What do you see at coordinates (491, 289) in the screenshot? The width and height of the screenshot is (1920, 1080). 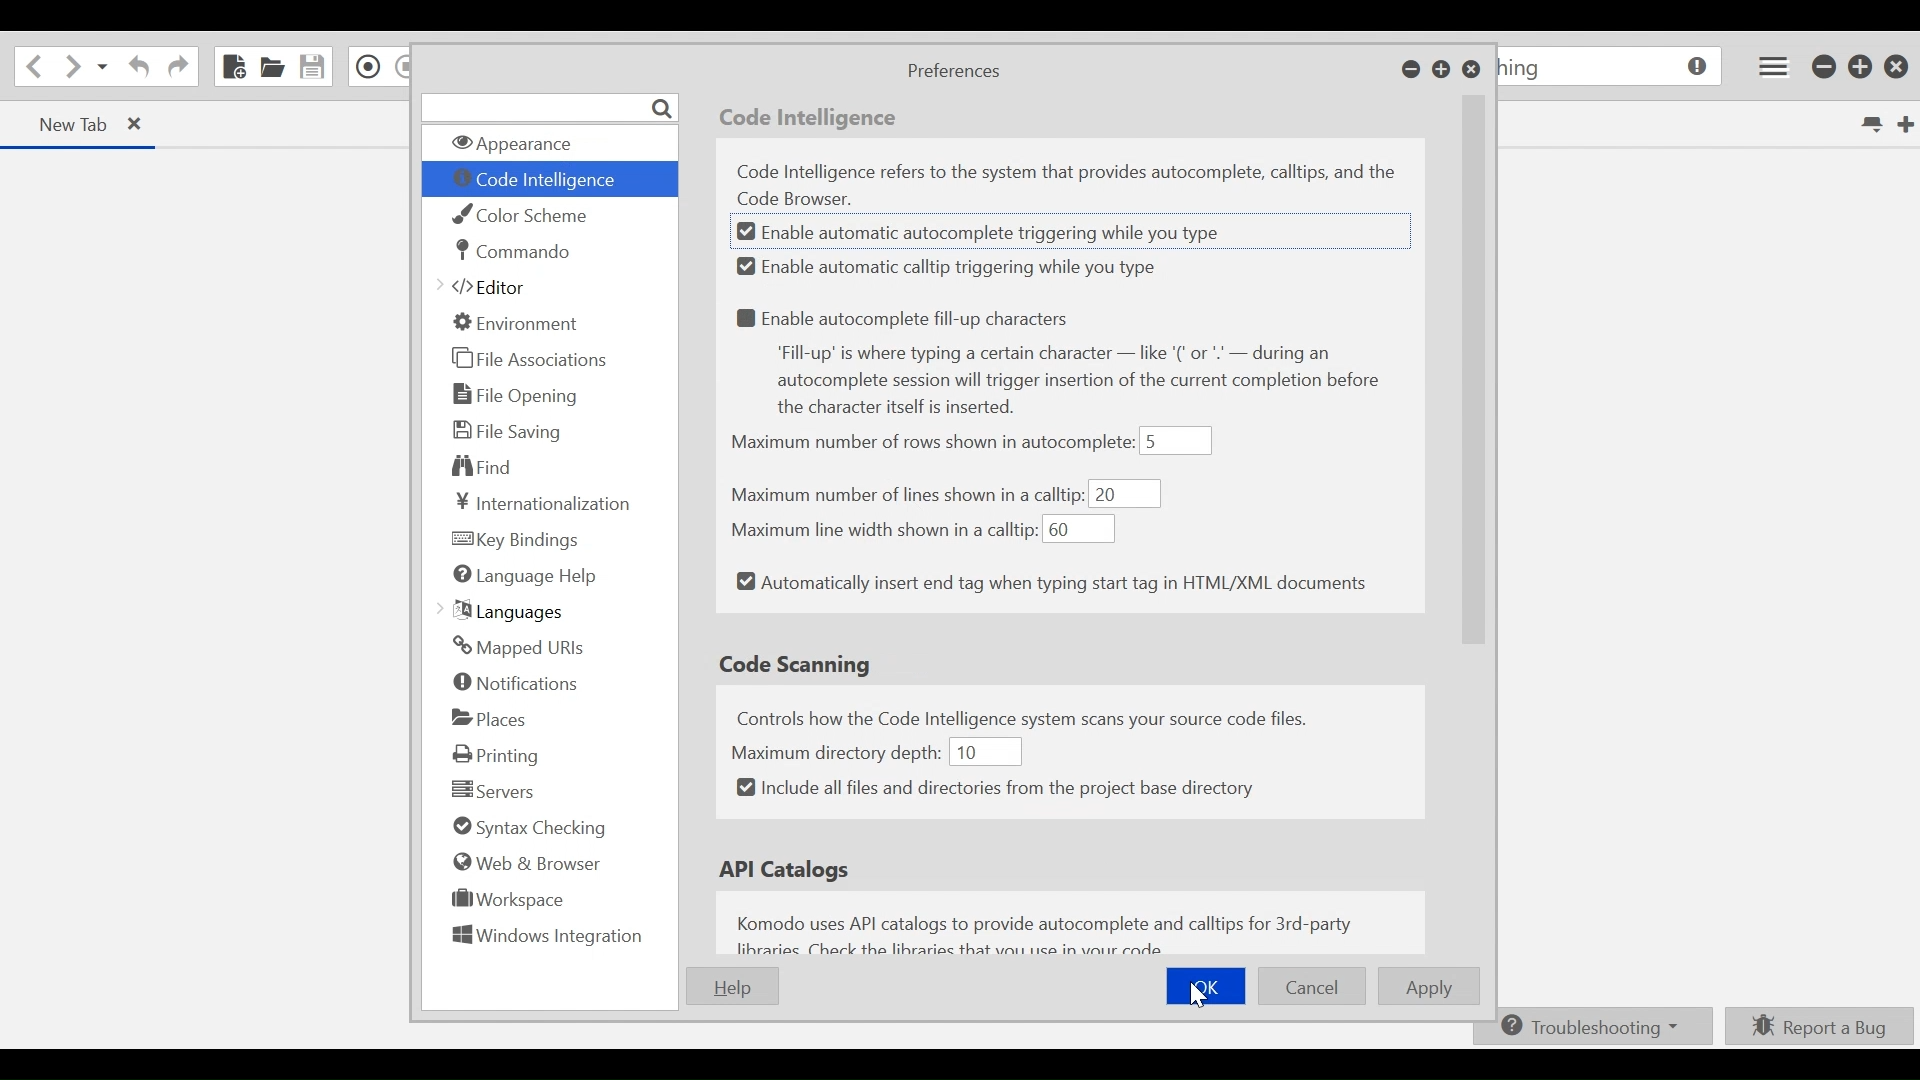 I see `Editor` at bounding box center [491, 289].